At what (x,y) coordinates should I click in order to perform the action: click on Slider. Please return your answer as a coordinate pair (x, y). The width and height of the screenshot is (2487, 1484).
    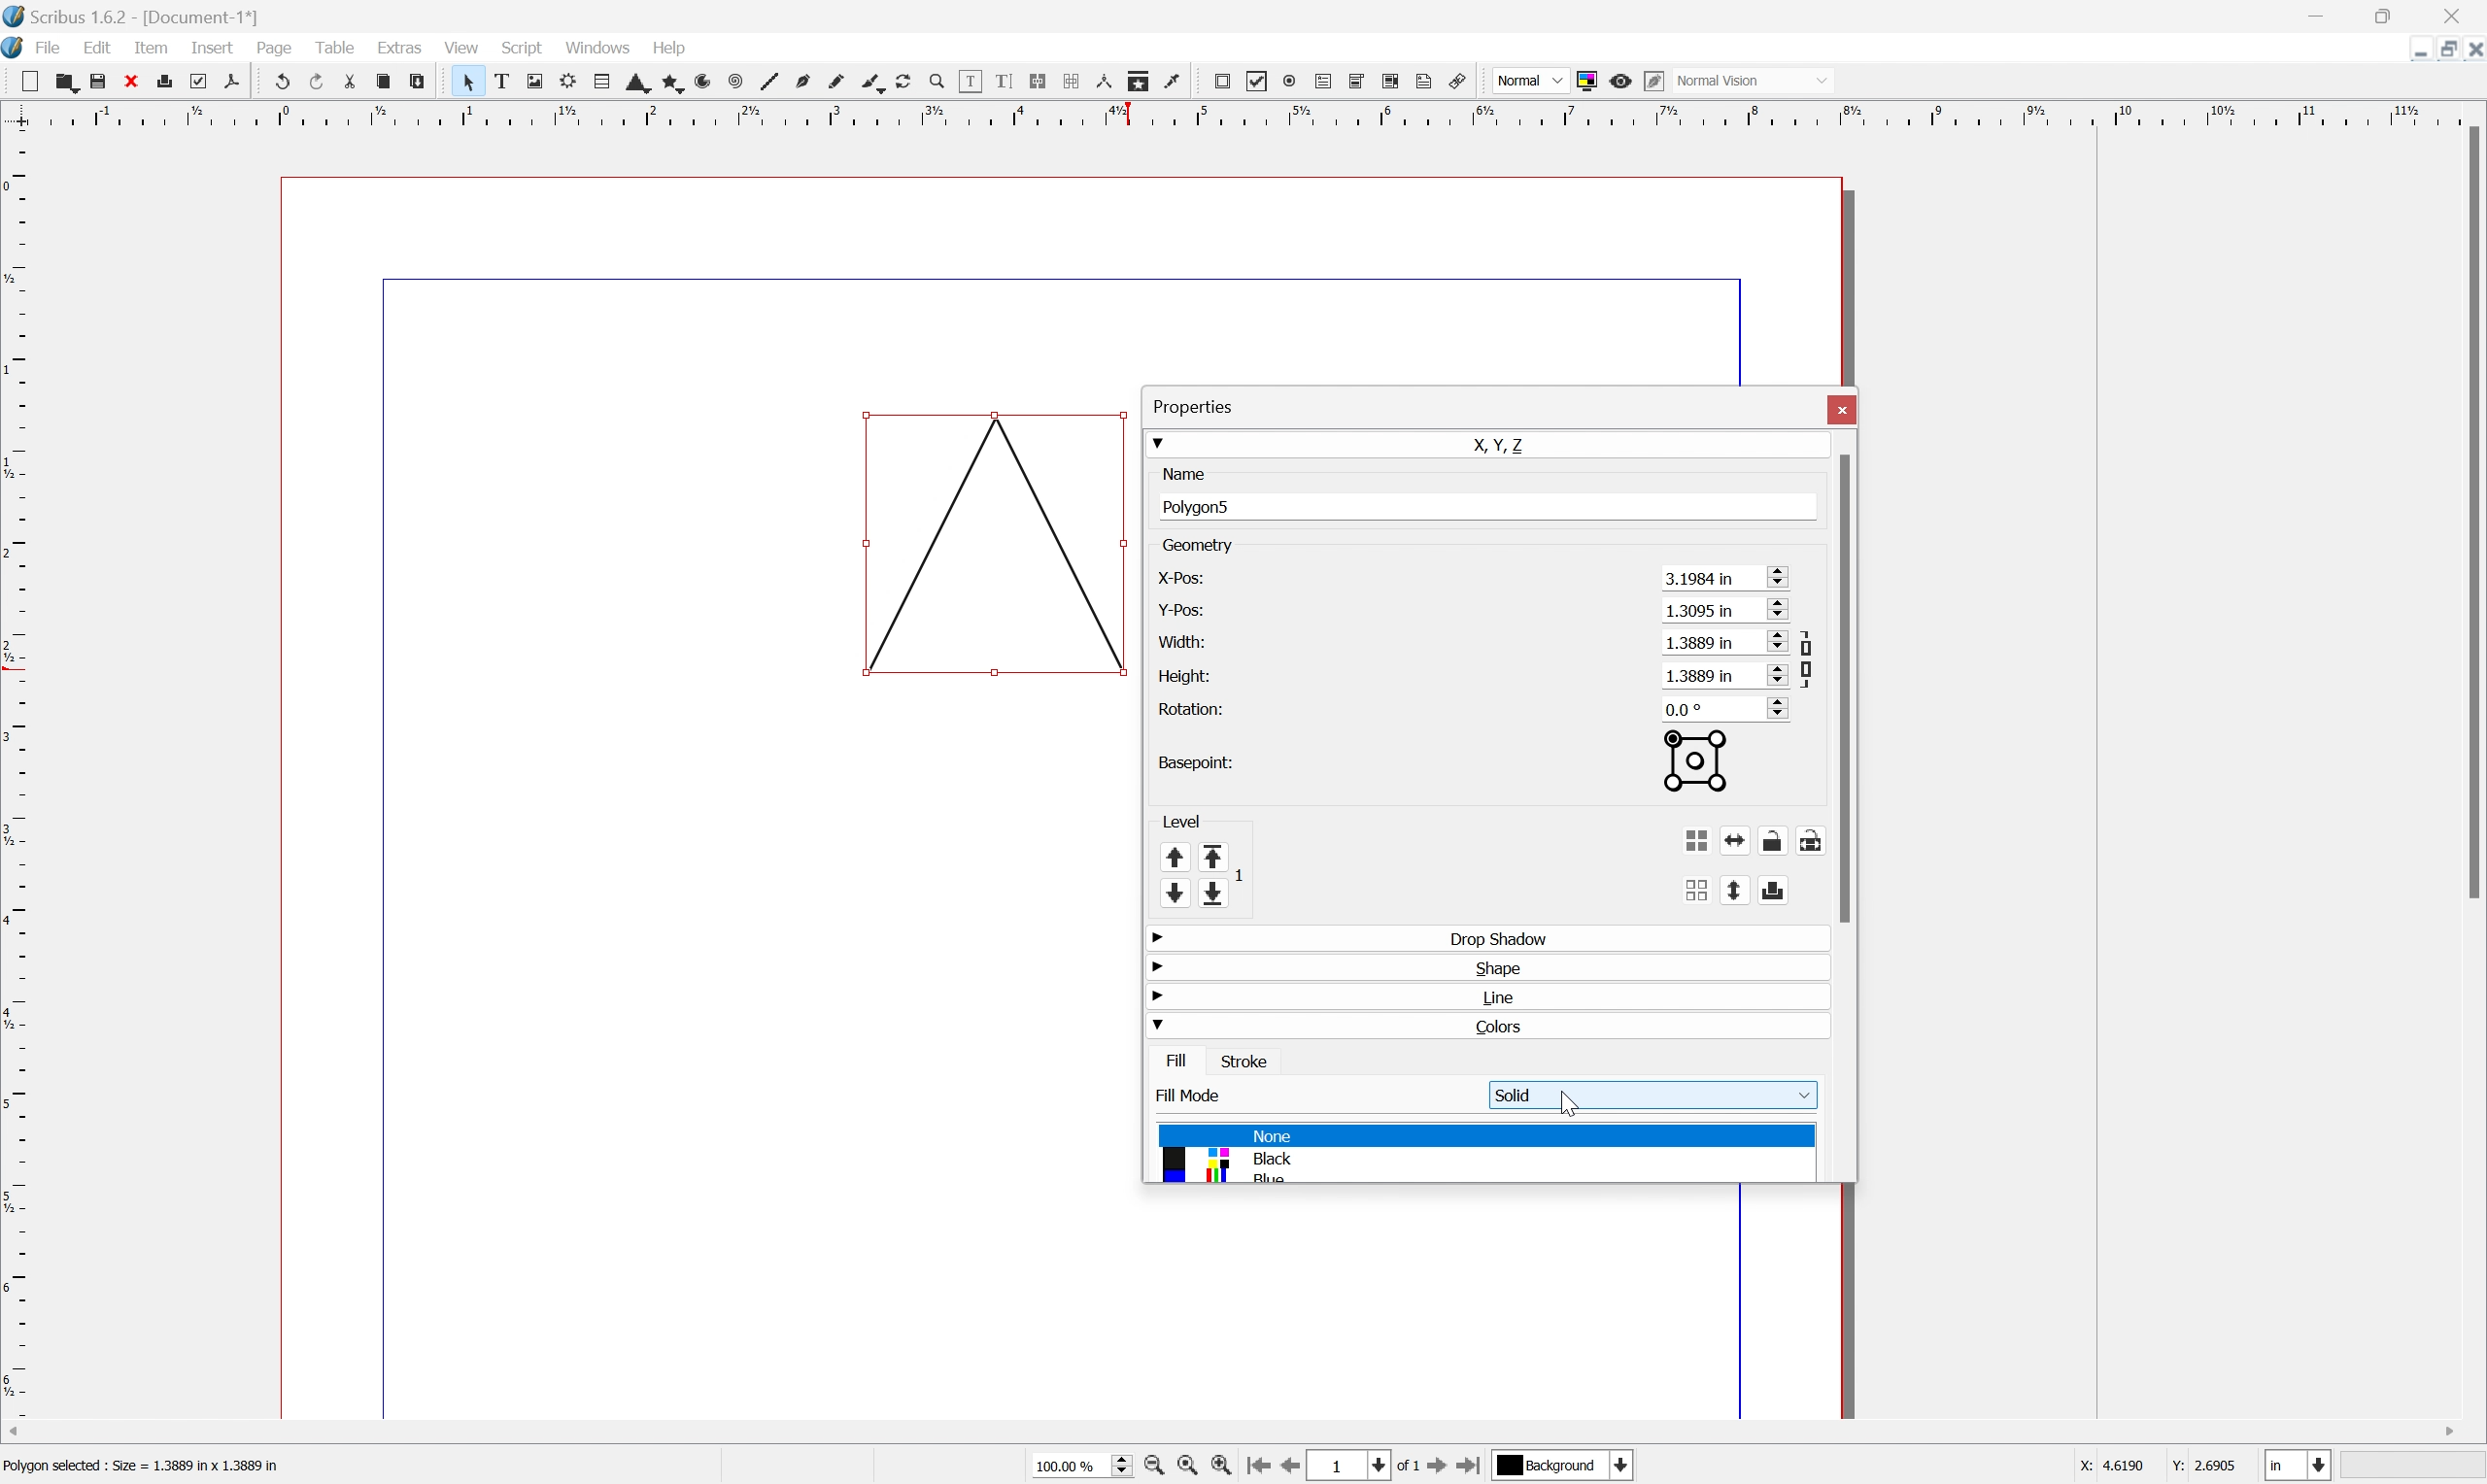
    Looking at the image, I should click on (1115, 1466).